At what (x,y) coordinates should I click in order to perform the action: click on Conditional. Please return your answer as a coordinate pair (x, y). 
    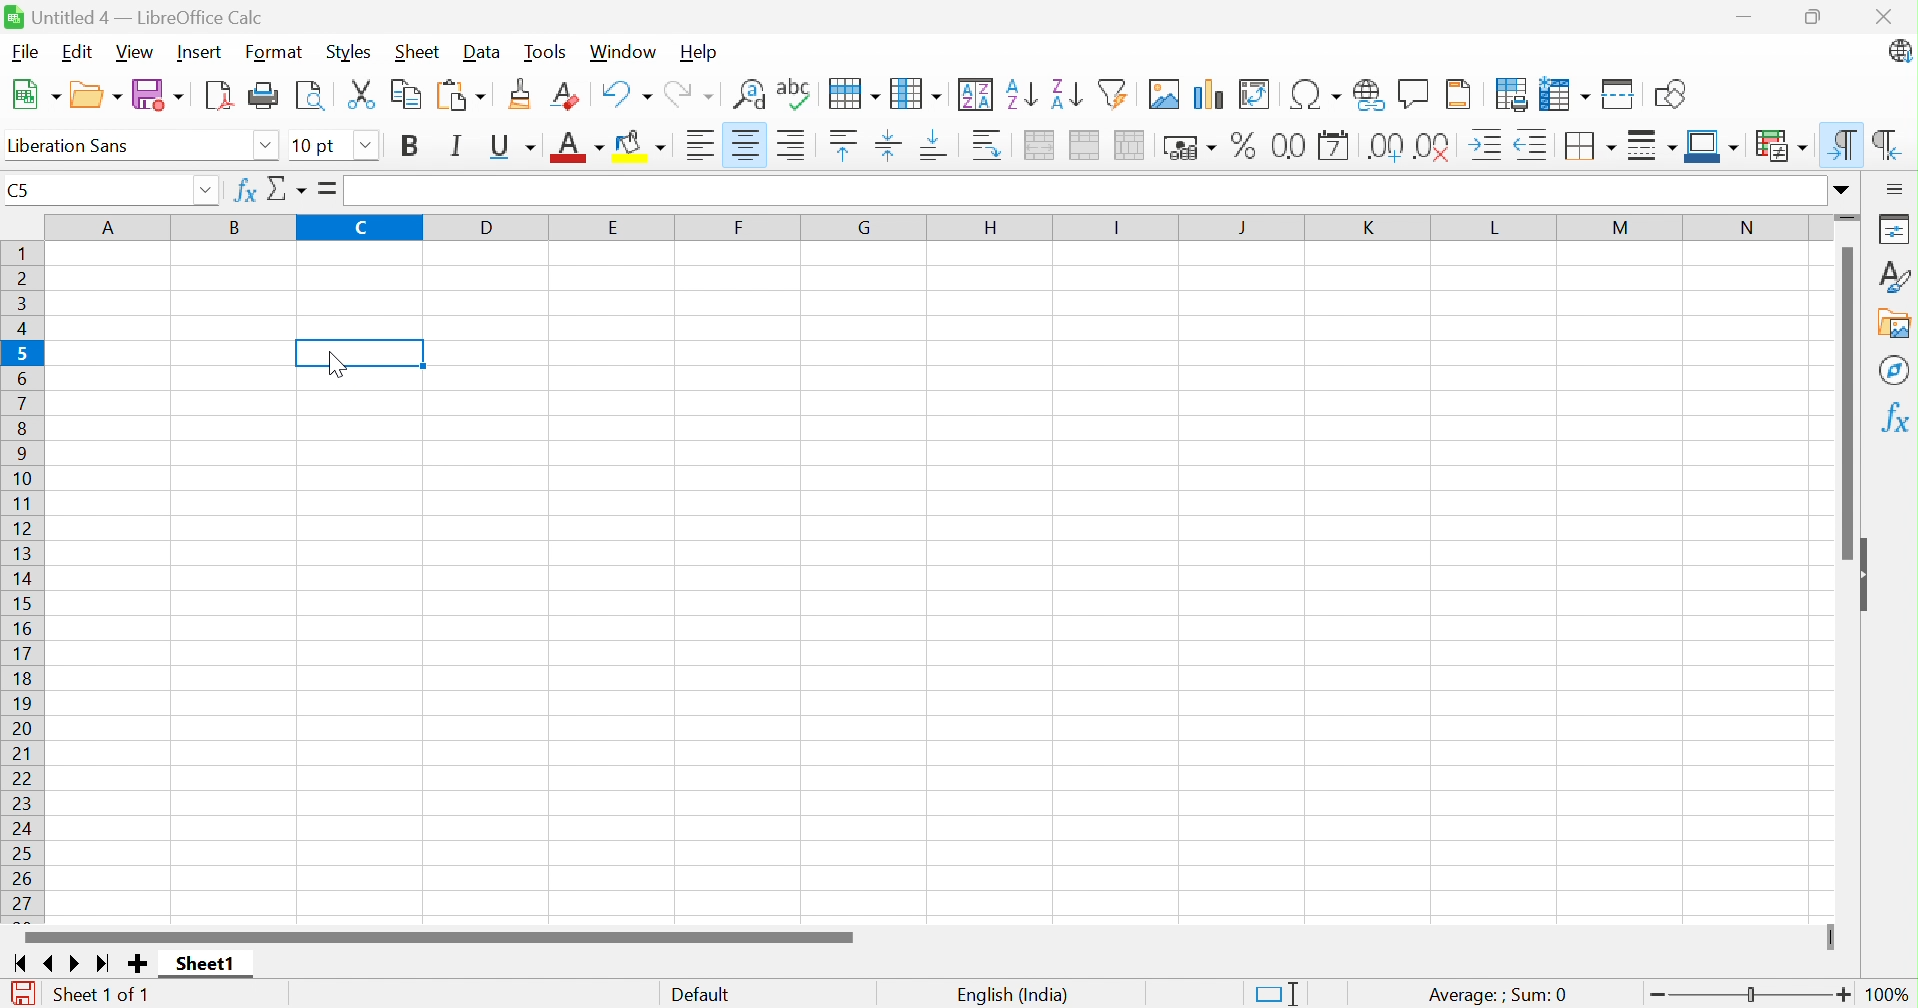
    Looking at the image, I should click on (1777, 142).